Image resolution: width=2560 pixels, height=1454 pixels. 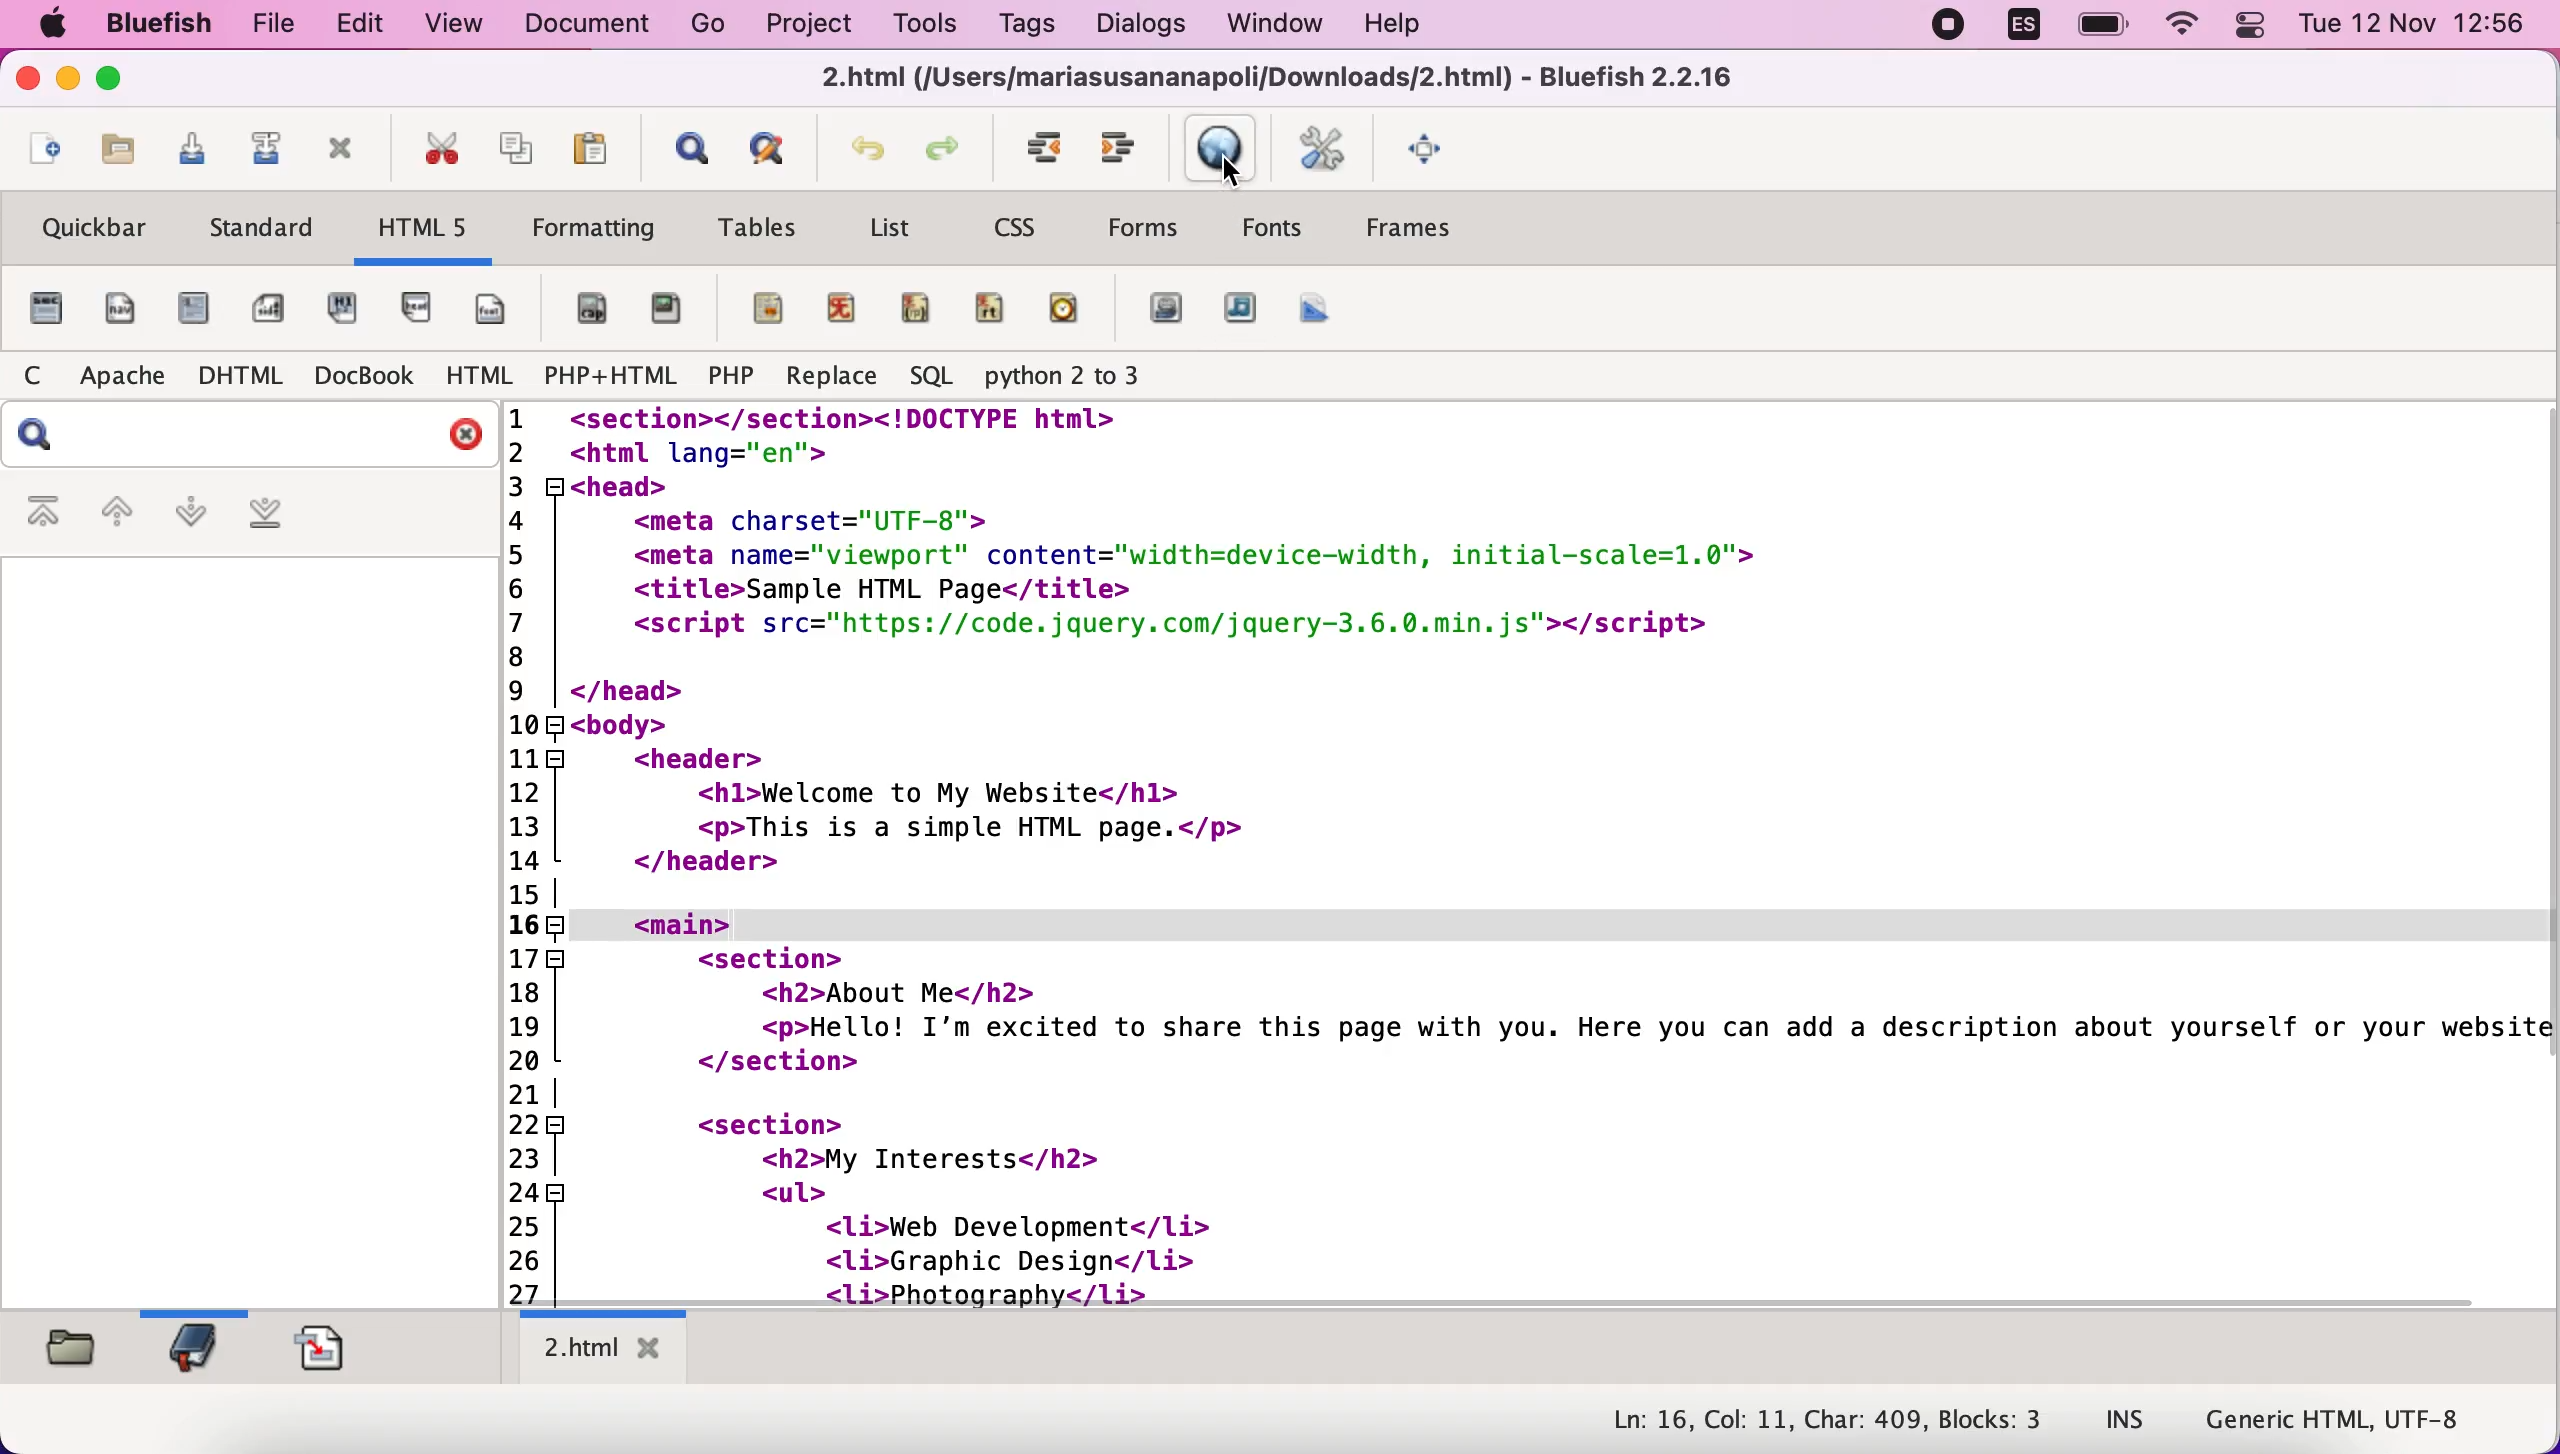 I want to click on paste, so click(x=589, y=148).